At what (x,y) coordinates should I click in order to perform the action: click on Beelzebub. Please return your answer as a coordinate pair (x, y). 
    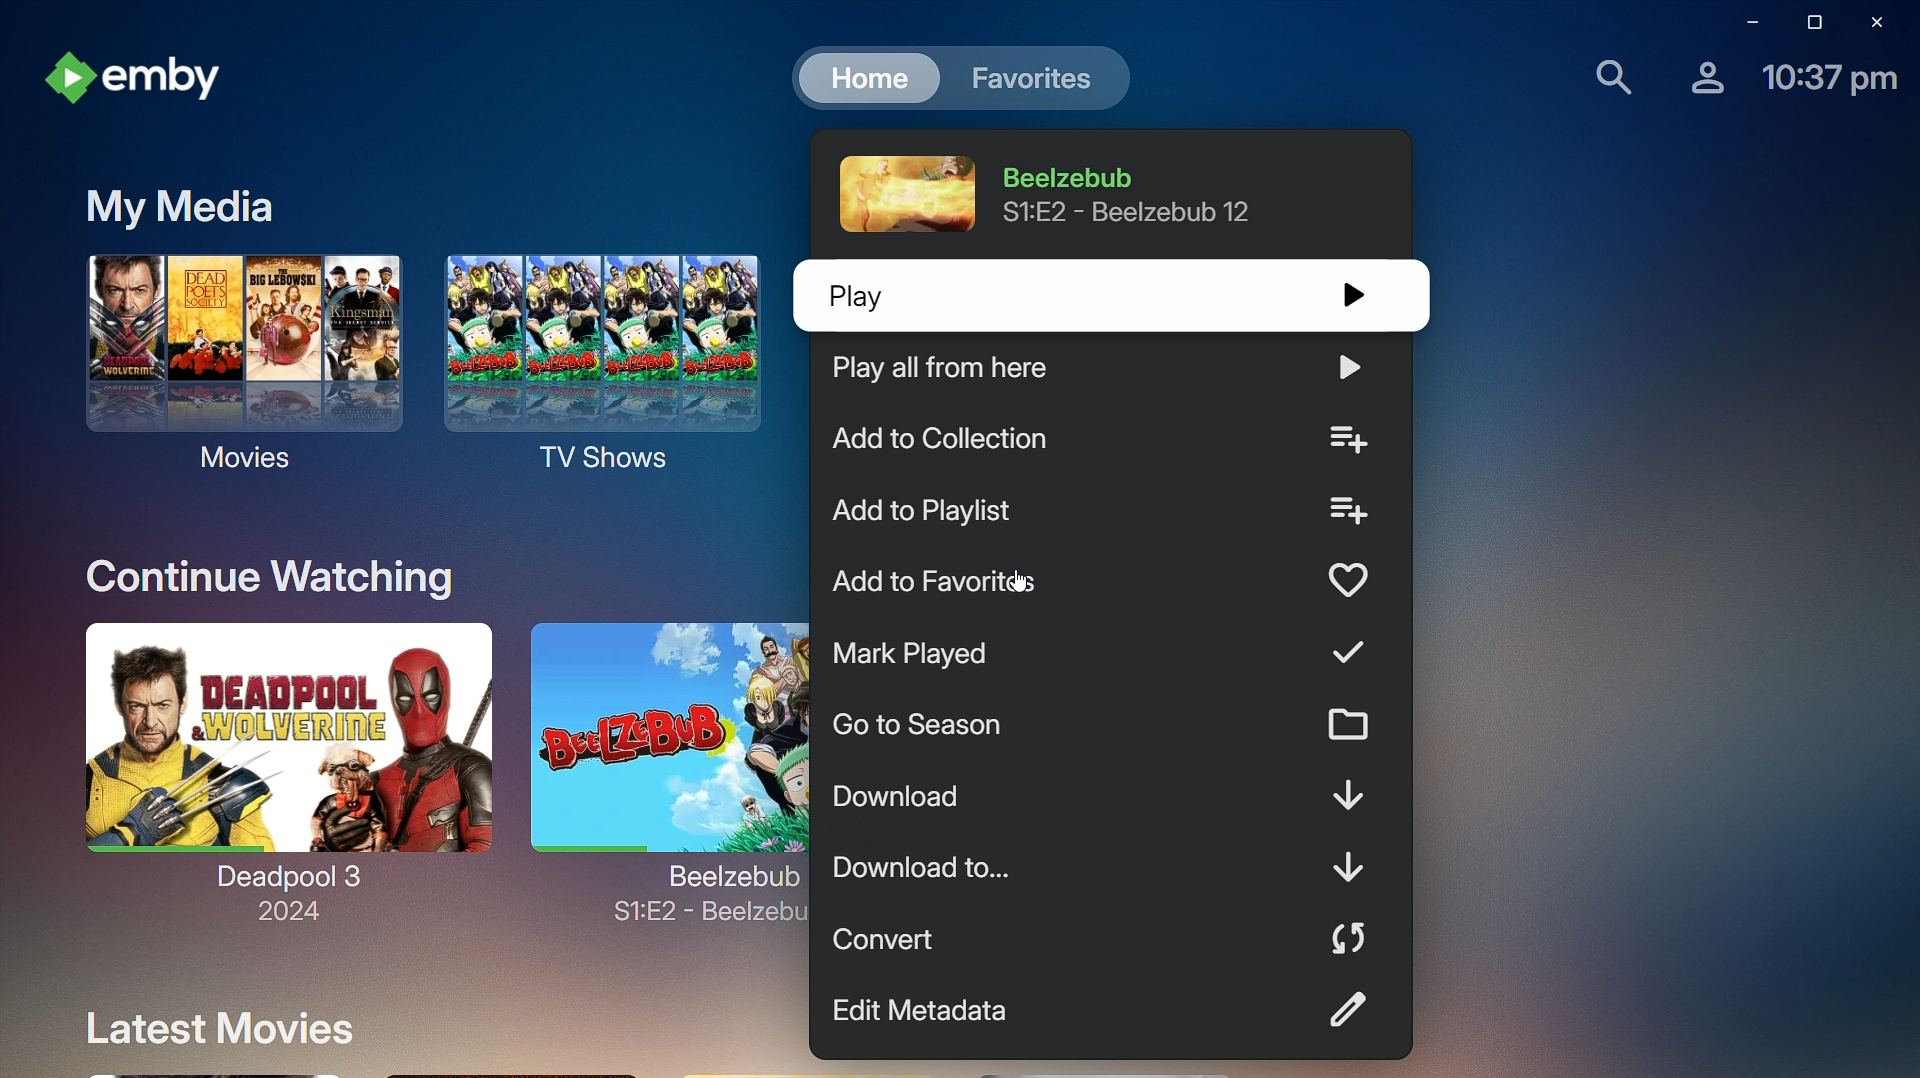
    Looking at the image, I should click on (1057, 194).